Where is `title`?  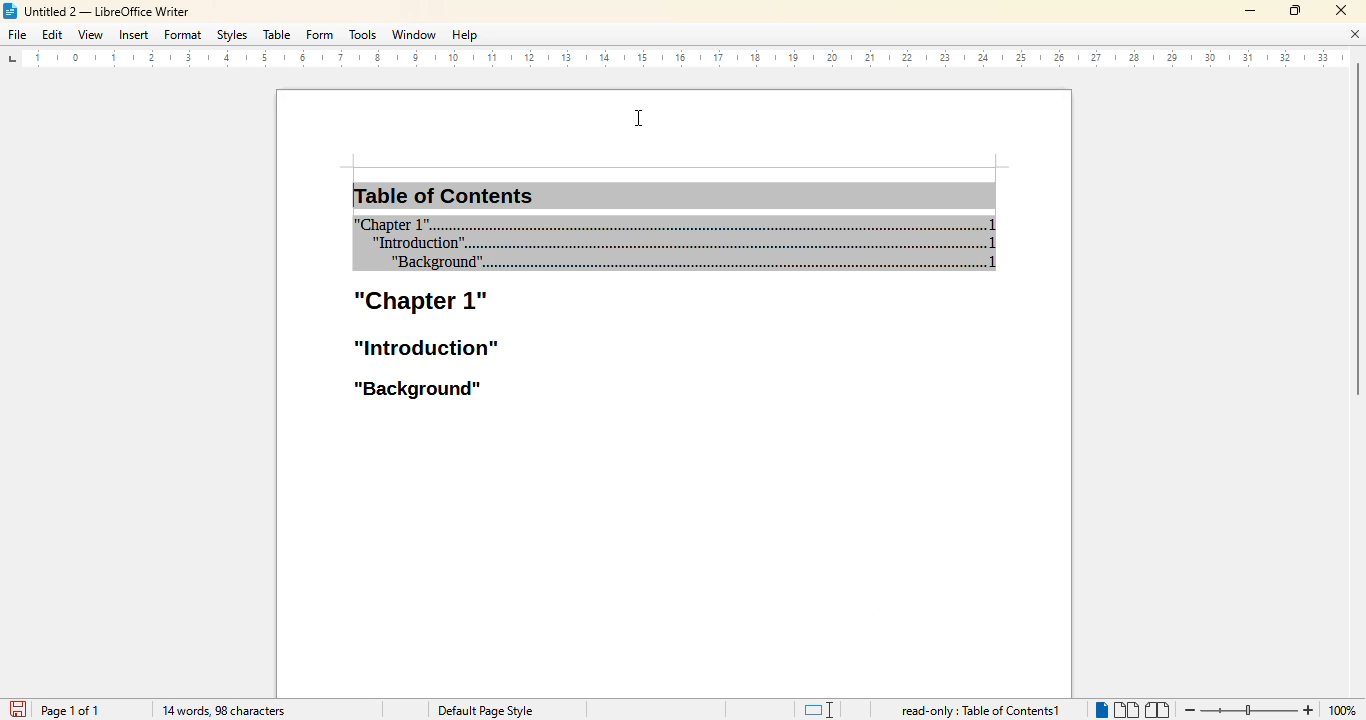 title is located at coordinates (96, 11).